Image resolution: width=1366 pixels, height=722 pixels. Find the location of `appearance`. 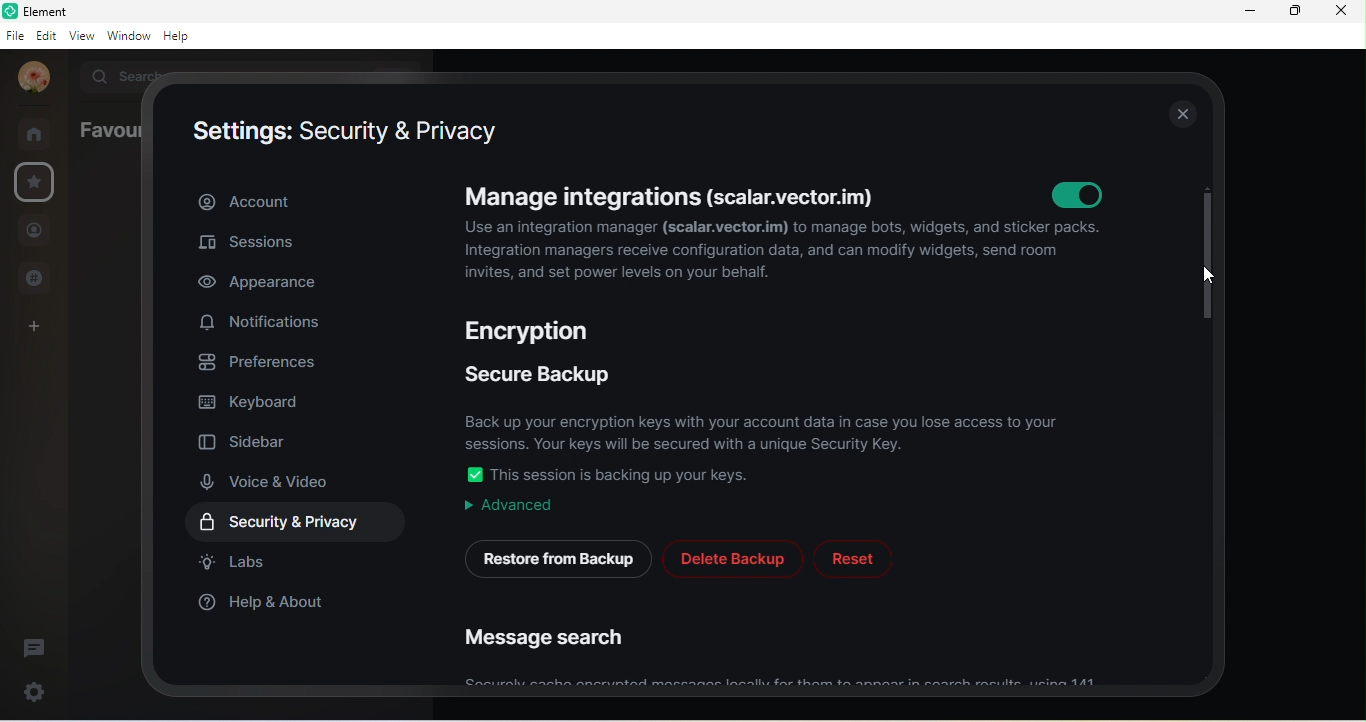

appearance is located at coordinates (271, 283).